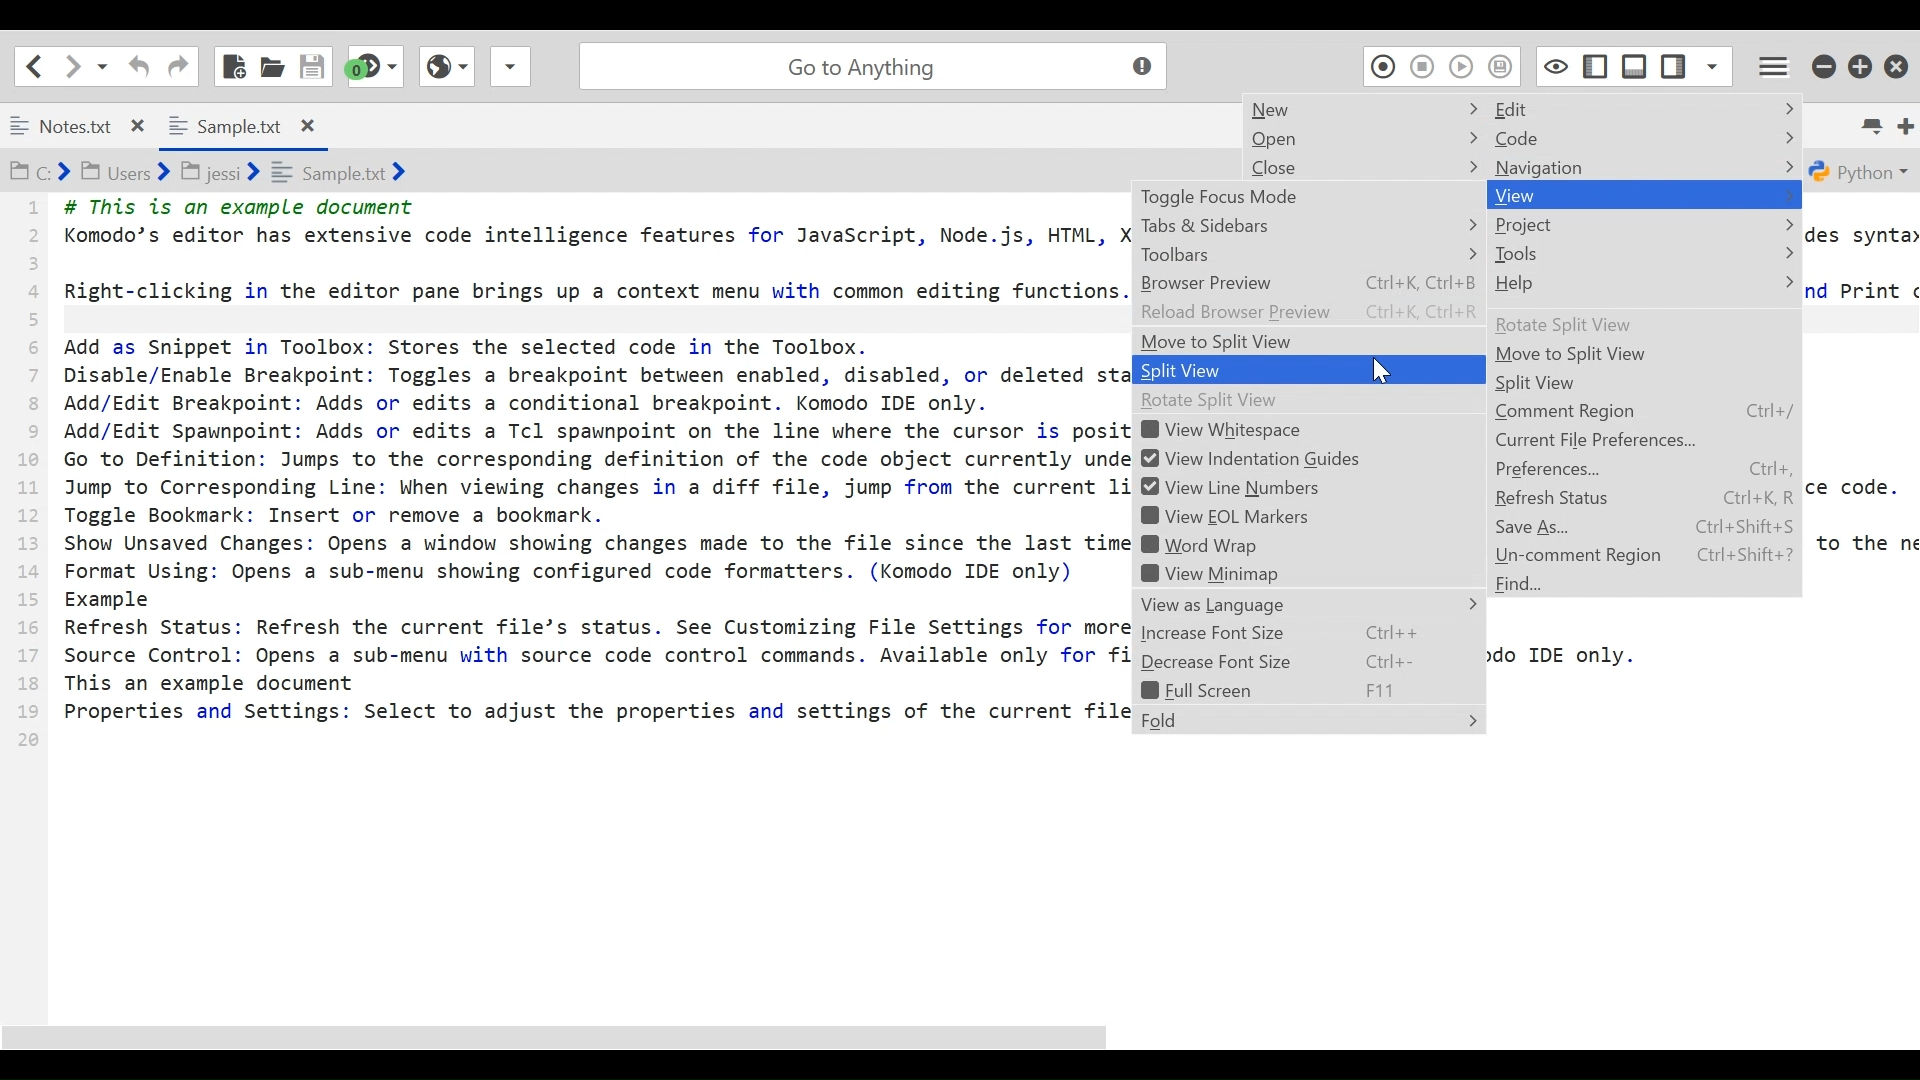  I want to click on Navigation, so click(1646, 168).